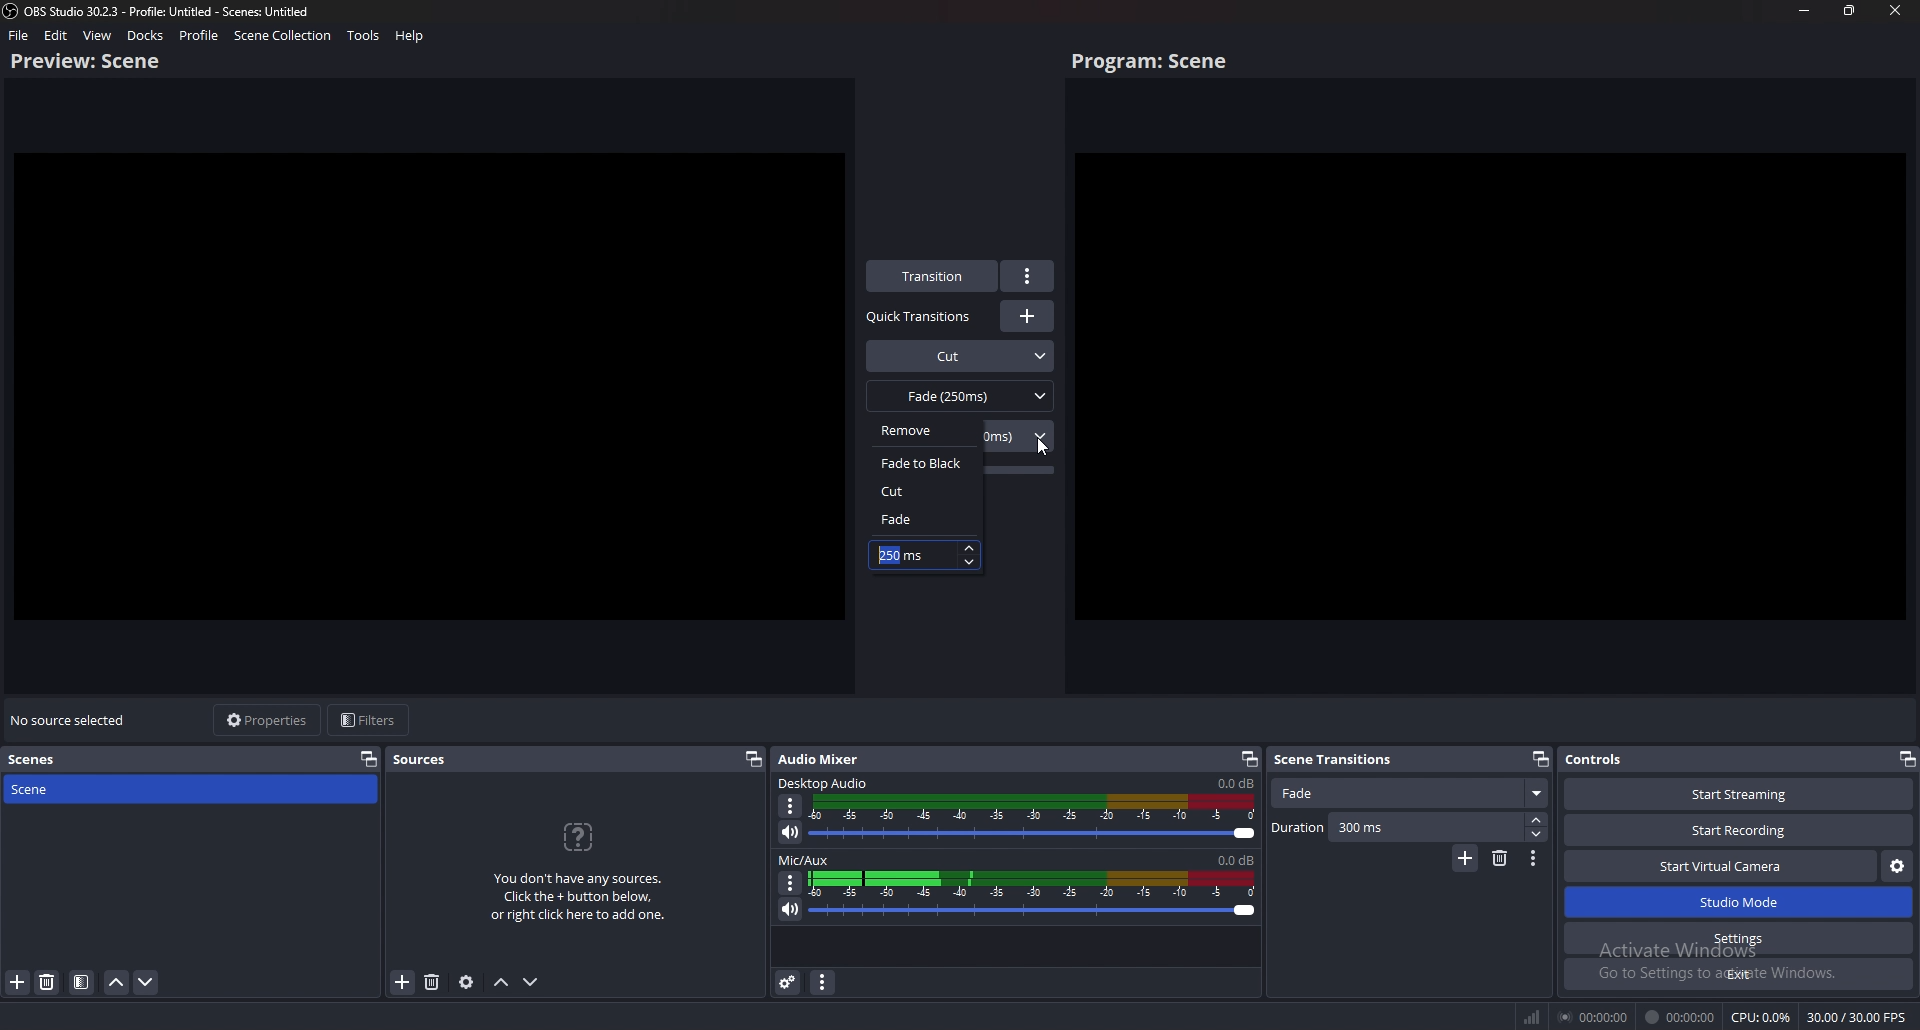  Describe the element at coordinates (37, 760) in the screenshot. I see `scenes` at that location.